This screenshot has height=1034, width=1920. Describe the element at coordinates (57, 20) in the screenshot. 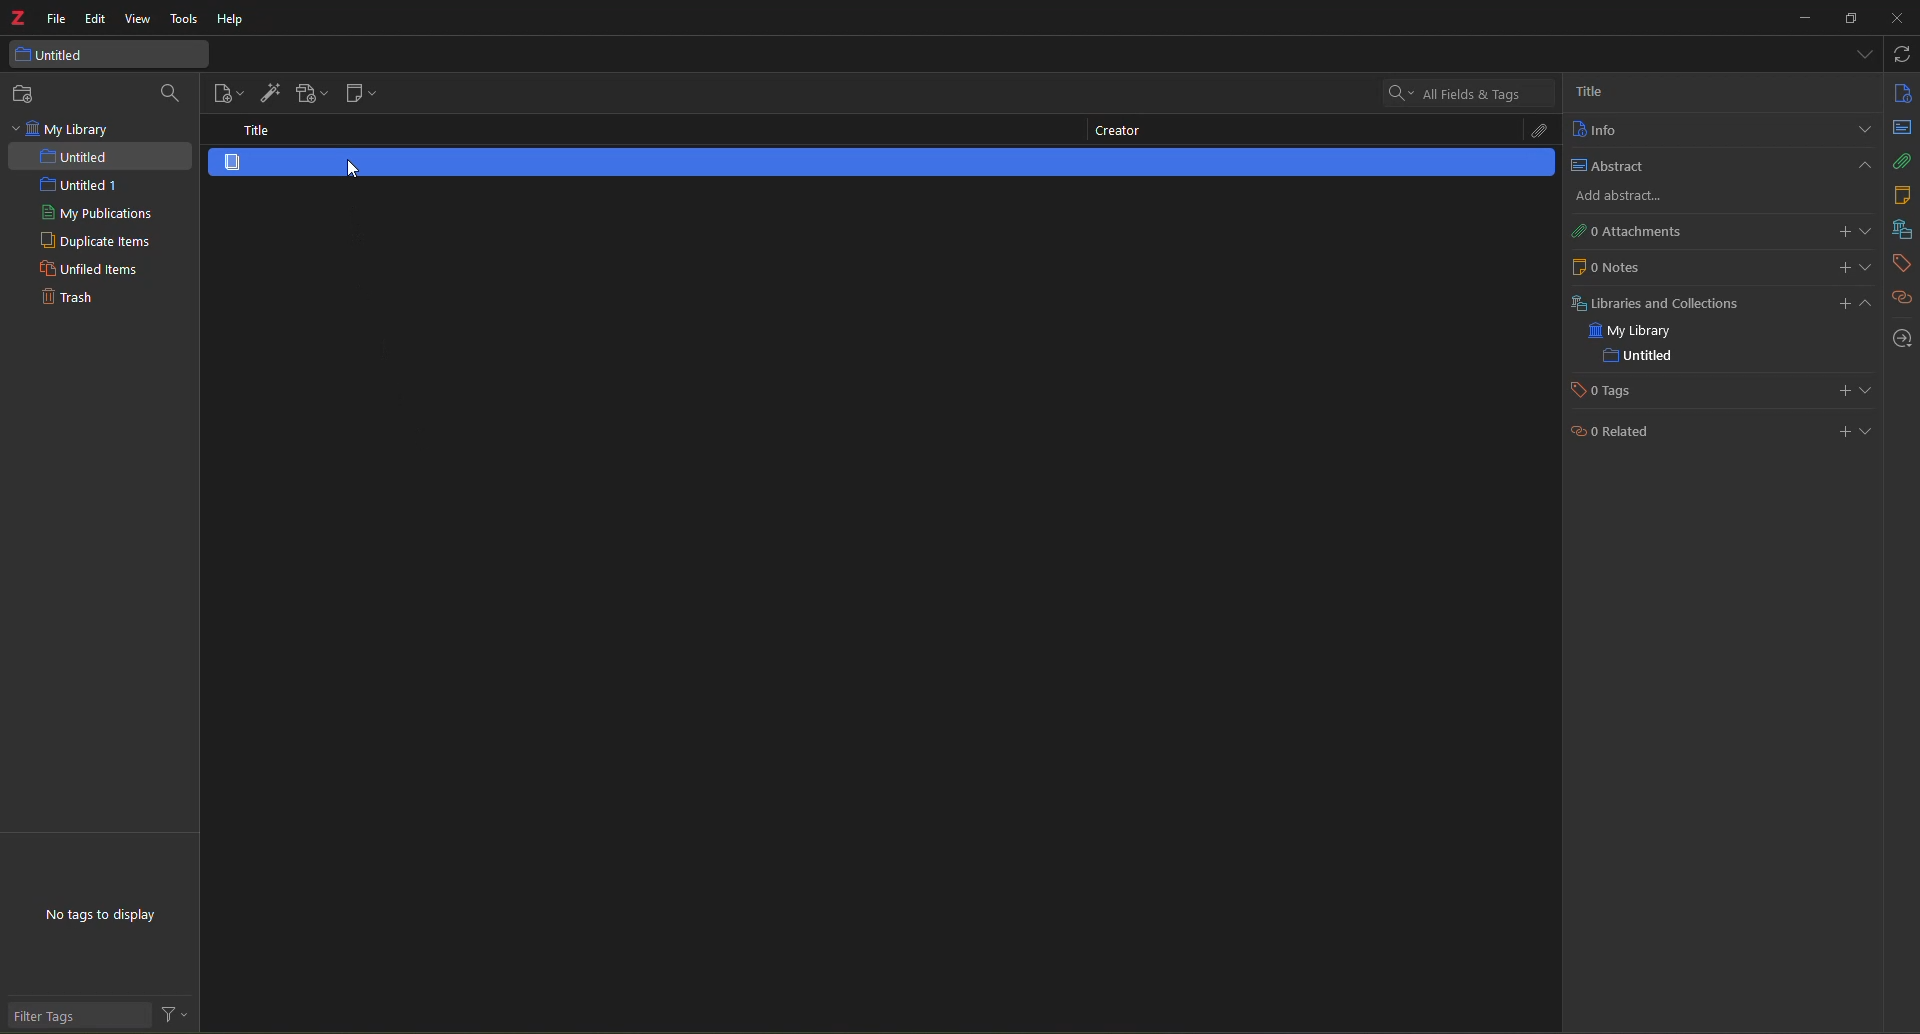

I see `file` at that location.